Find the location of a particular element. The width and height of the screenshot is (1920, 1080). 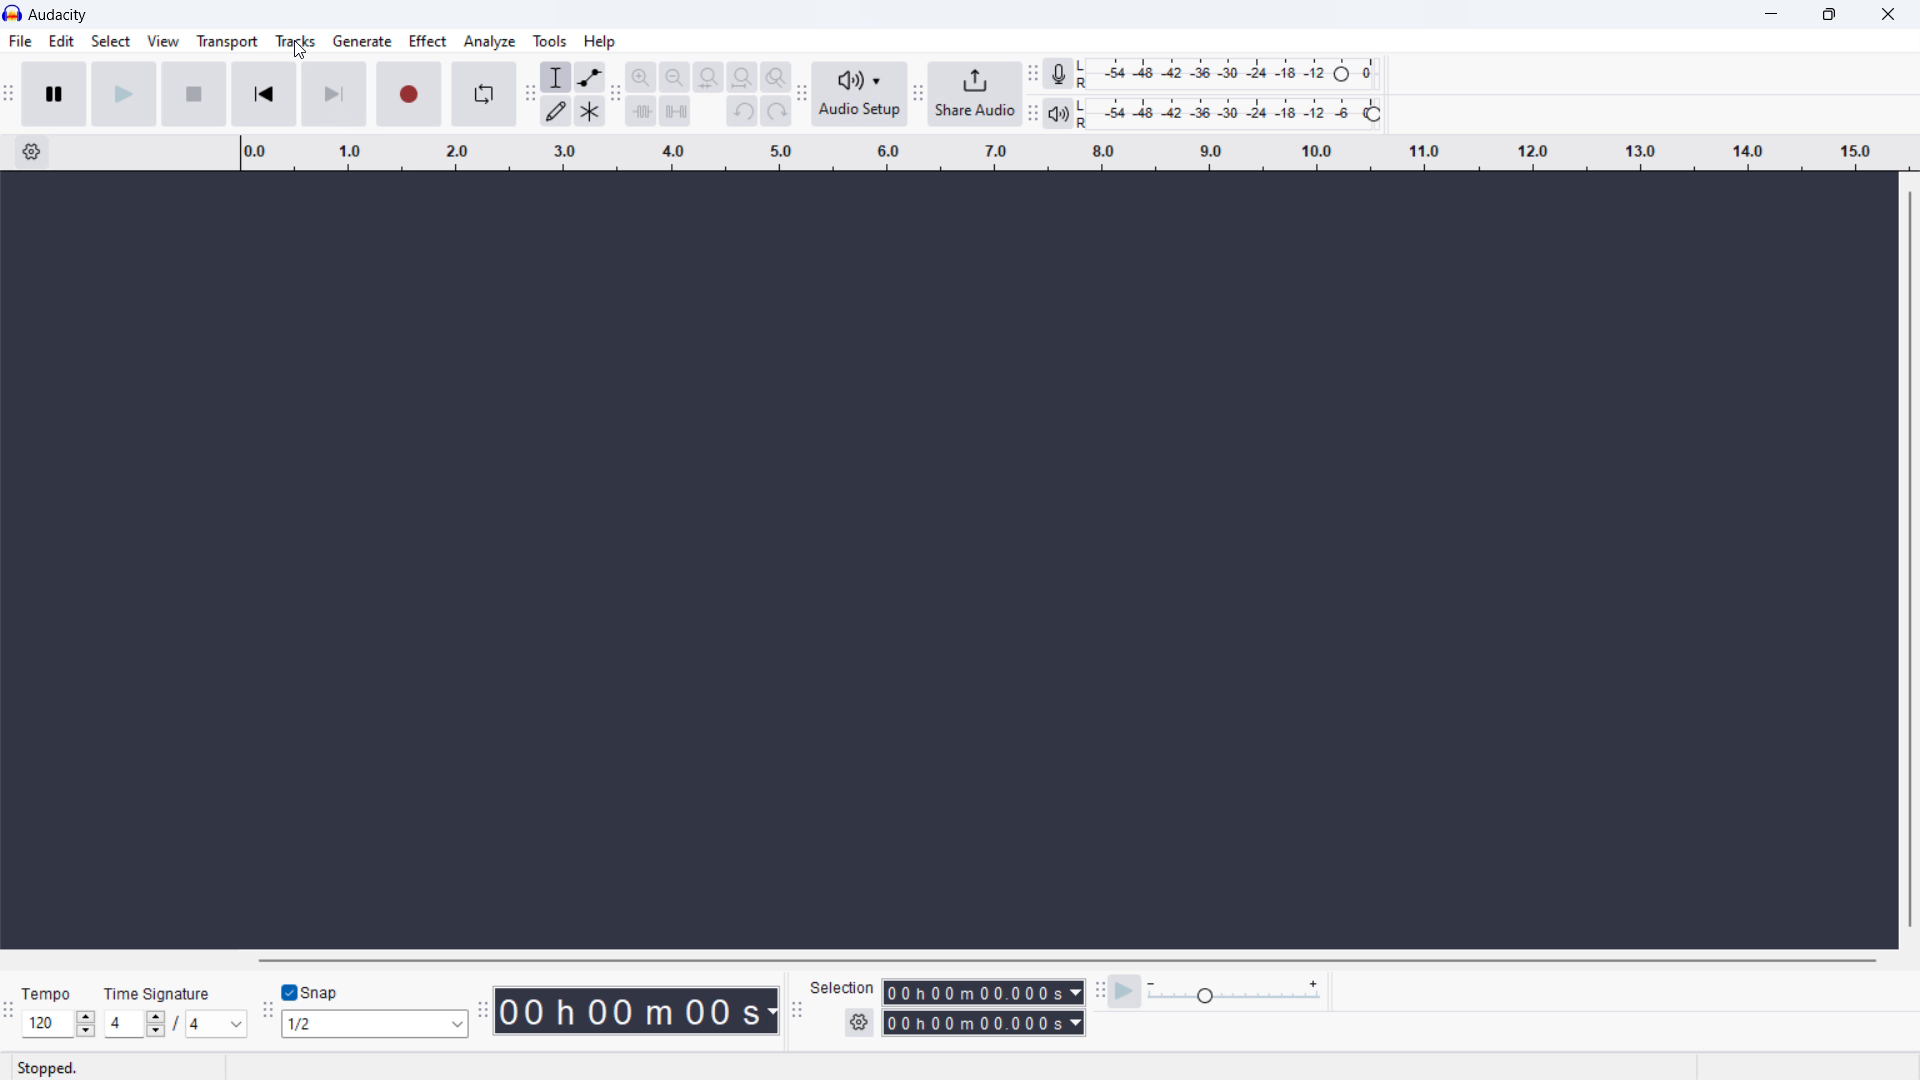

selection start time is located at coordinates (984, 992).